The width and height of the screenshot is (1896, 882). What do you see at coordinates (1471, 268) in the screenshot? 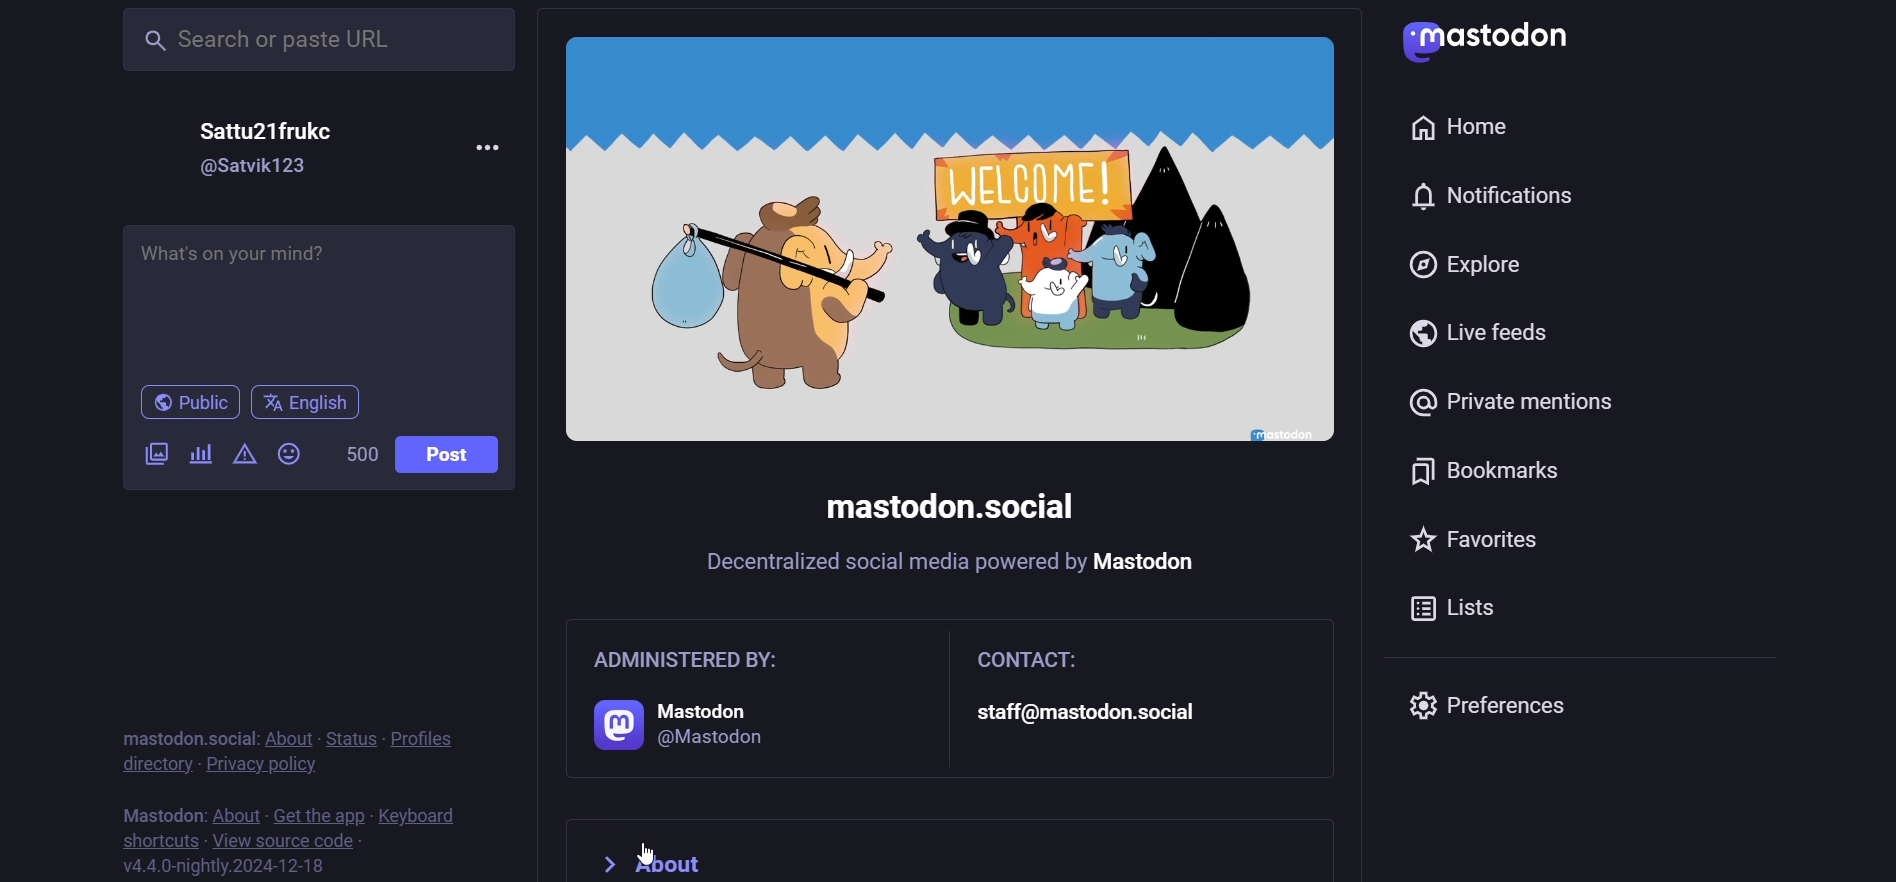
I see `explore` at bounding box center [1471, 268].